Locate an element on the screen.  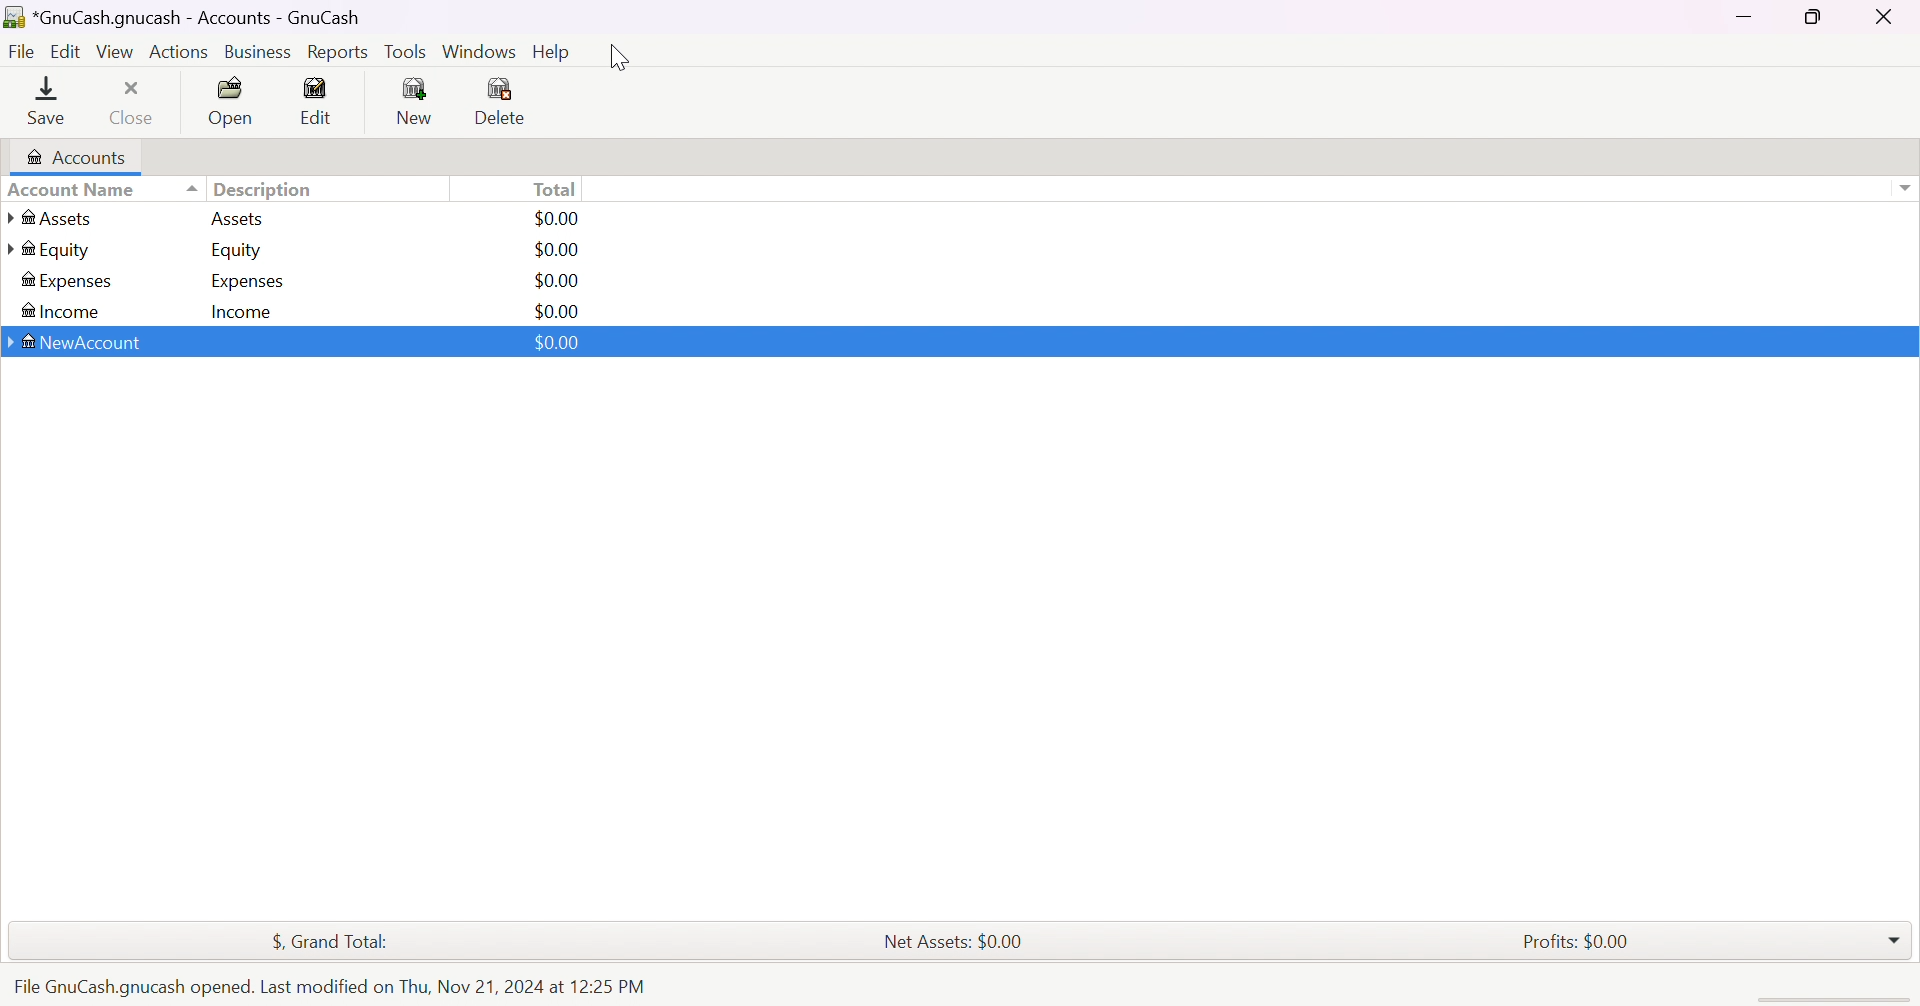
New is located at coordinates (416, 103).